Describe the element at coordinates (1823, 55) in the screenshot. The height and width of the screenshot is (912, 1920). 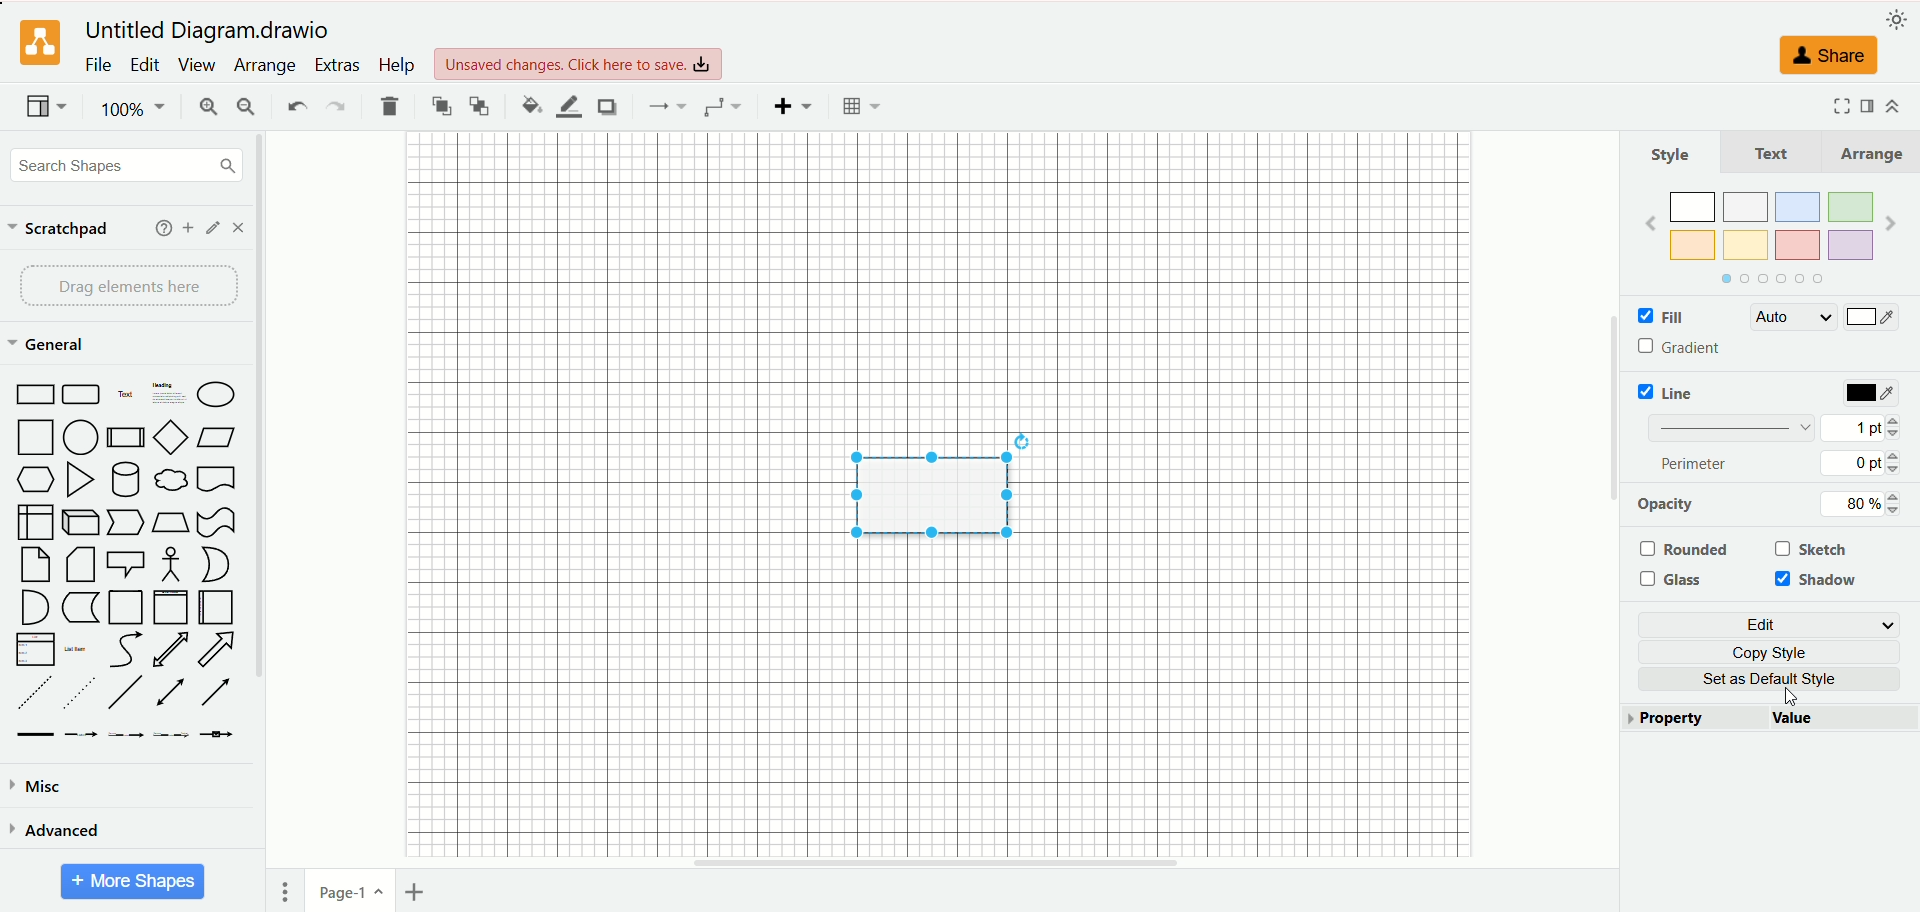
I see `share` at that location.